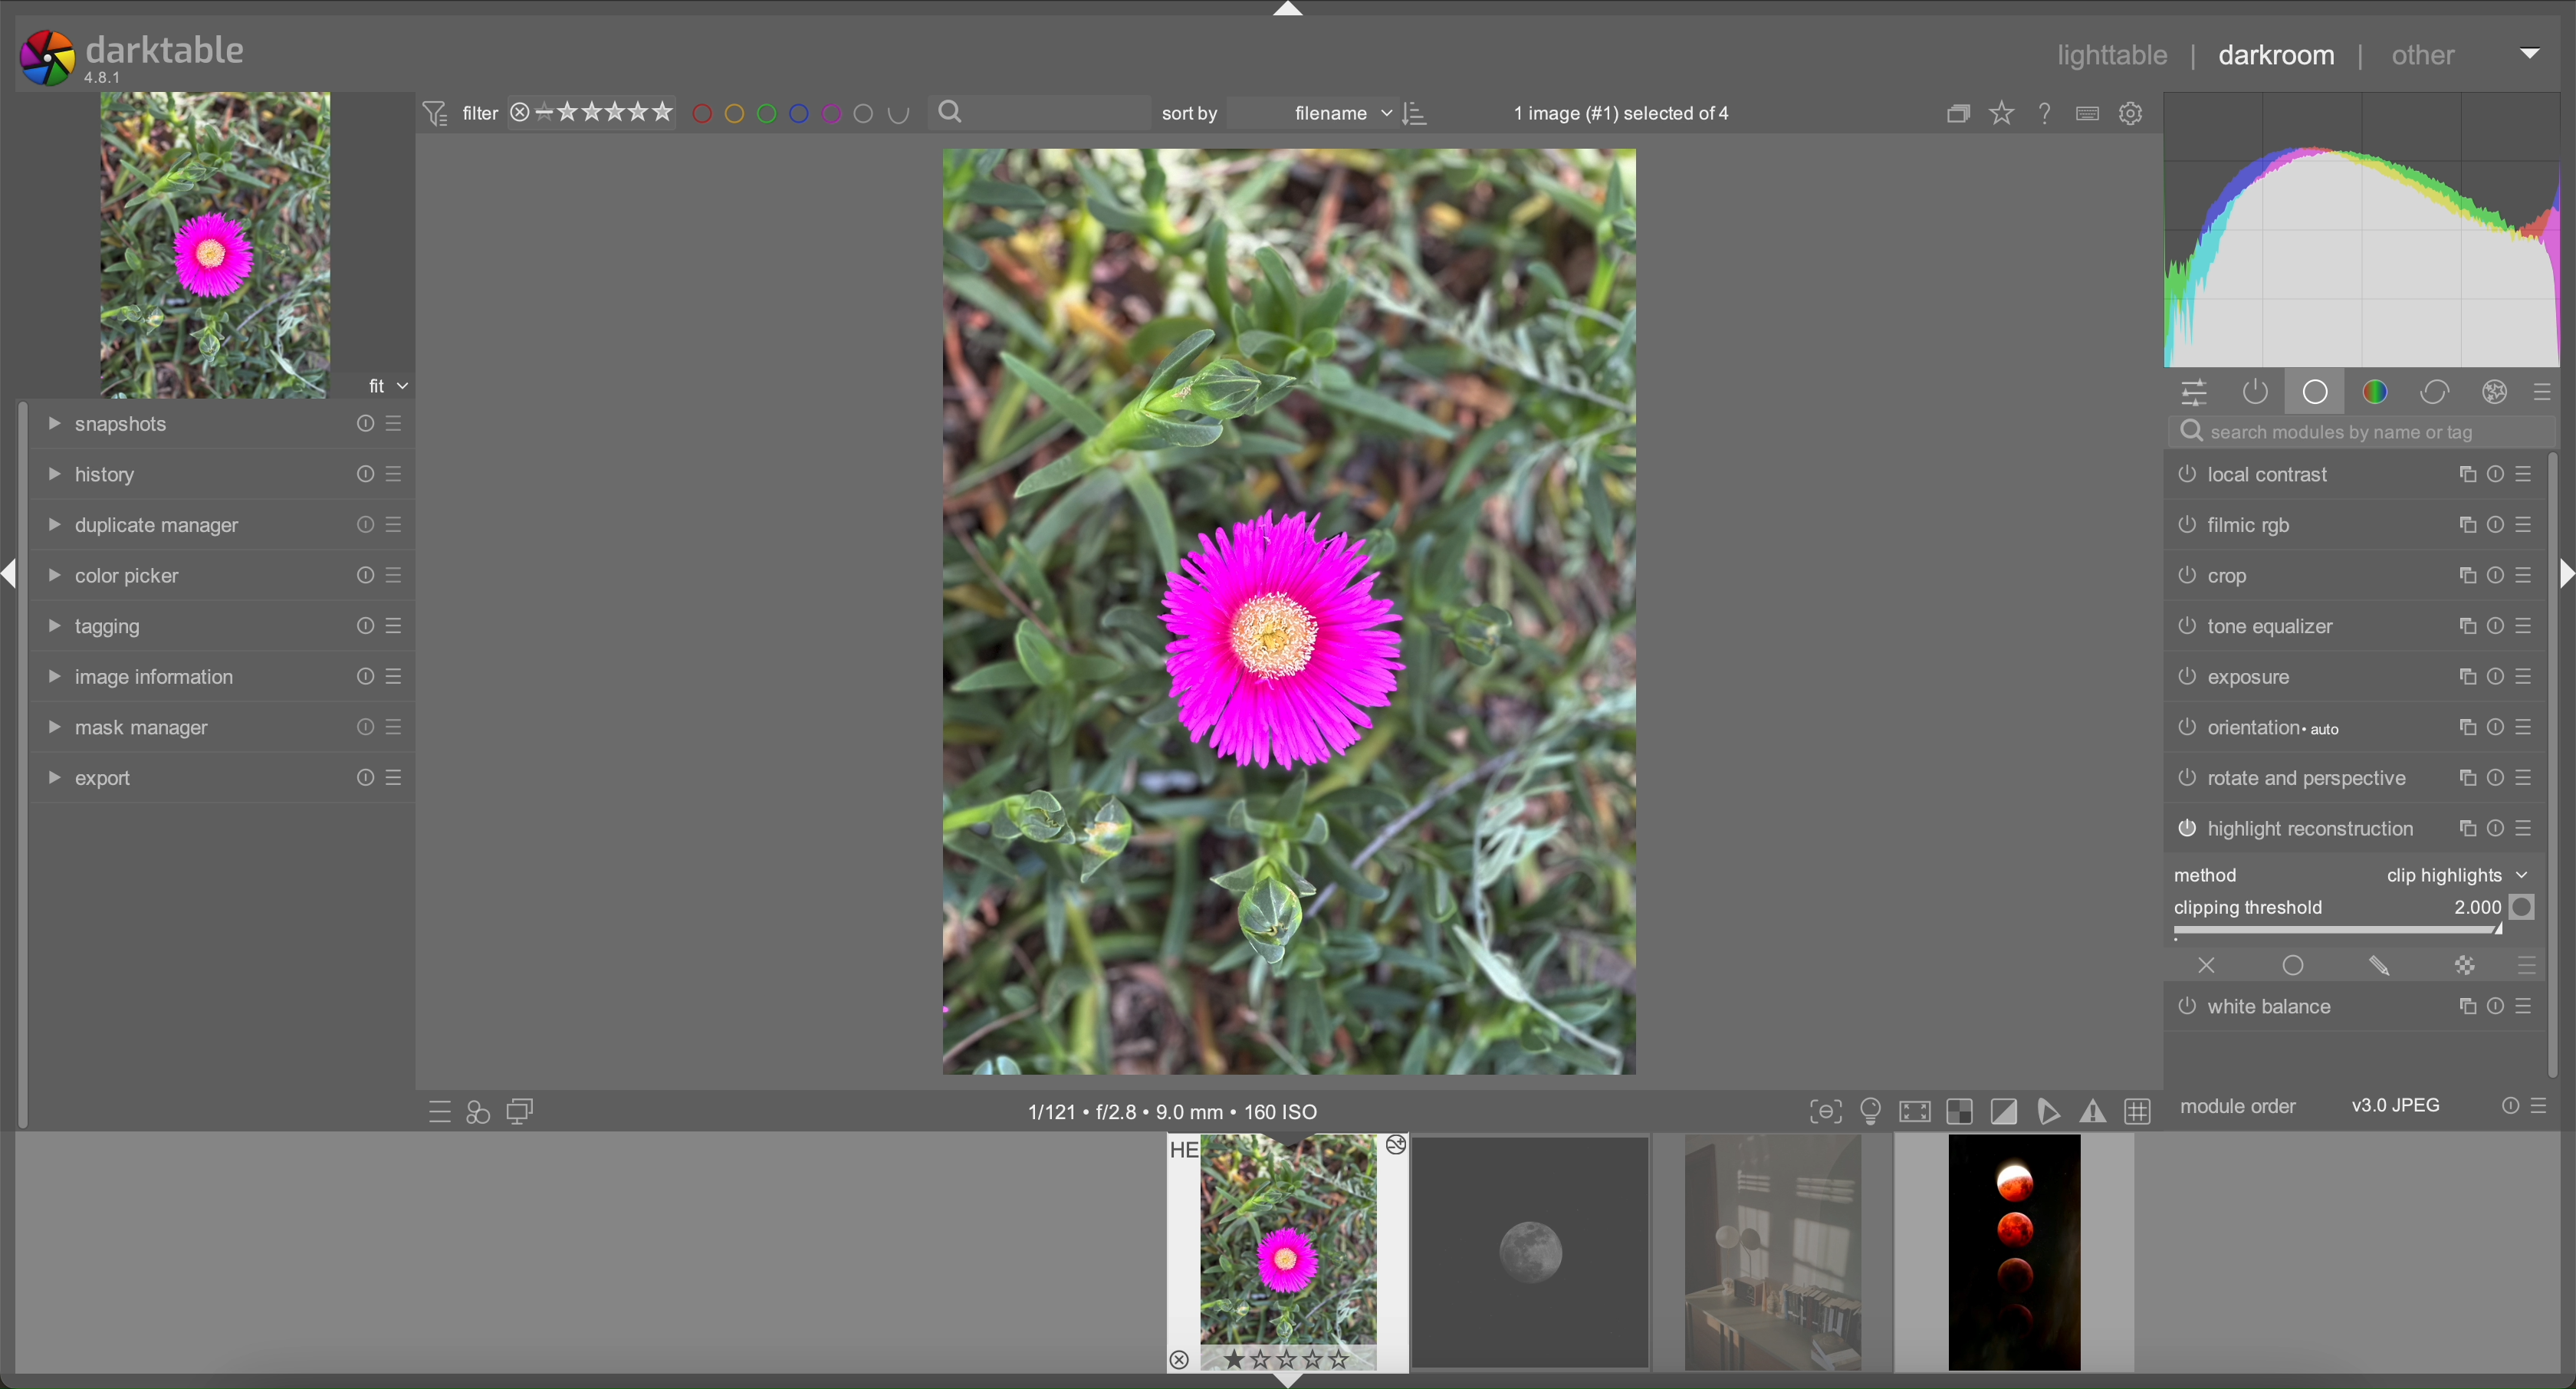 This screenshot has width=2576, height=1389. What do you see at coordinates (2255, 392) in the screenshot?
I see `active modules` at bounding box center [2255, 392].